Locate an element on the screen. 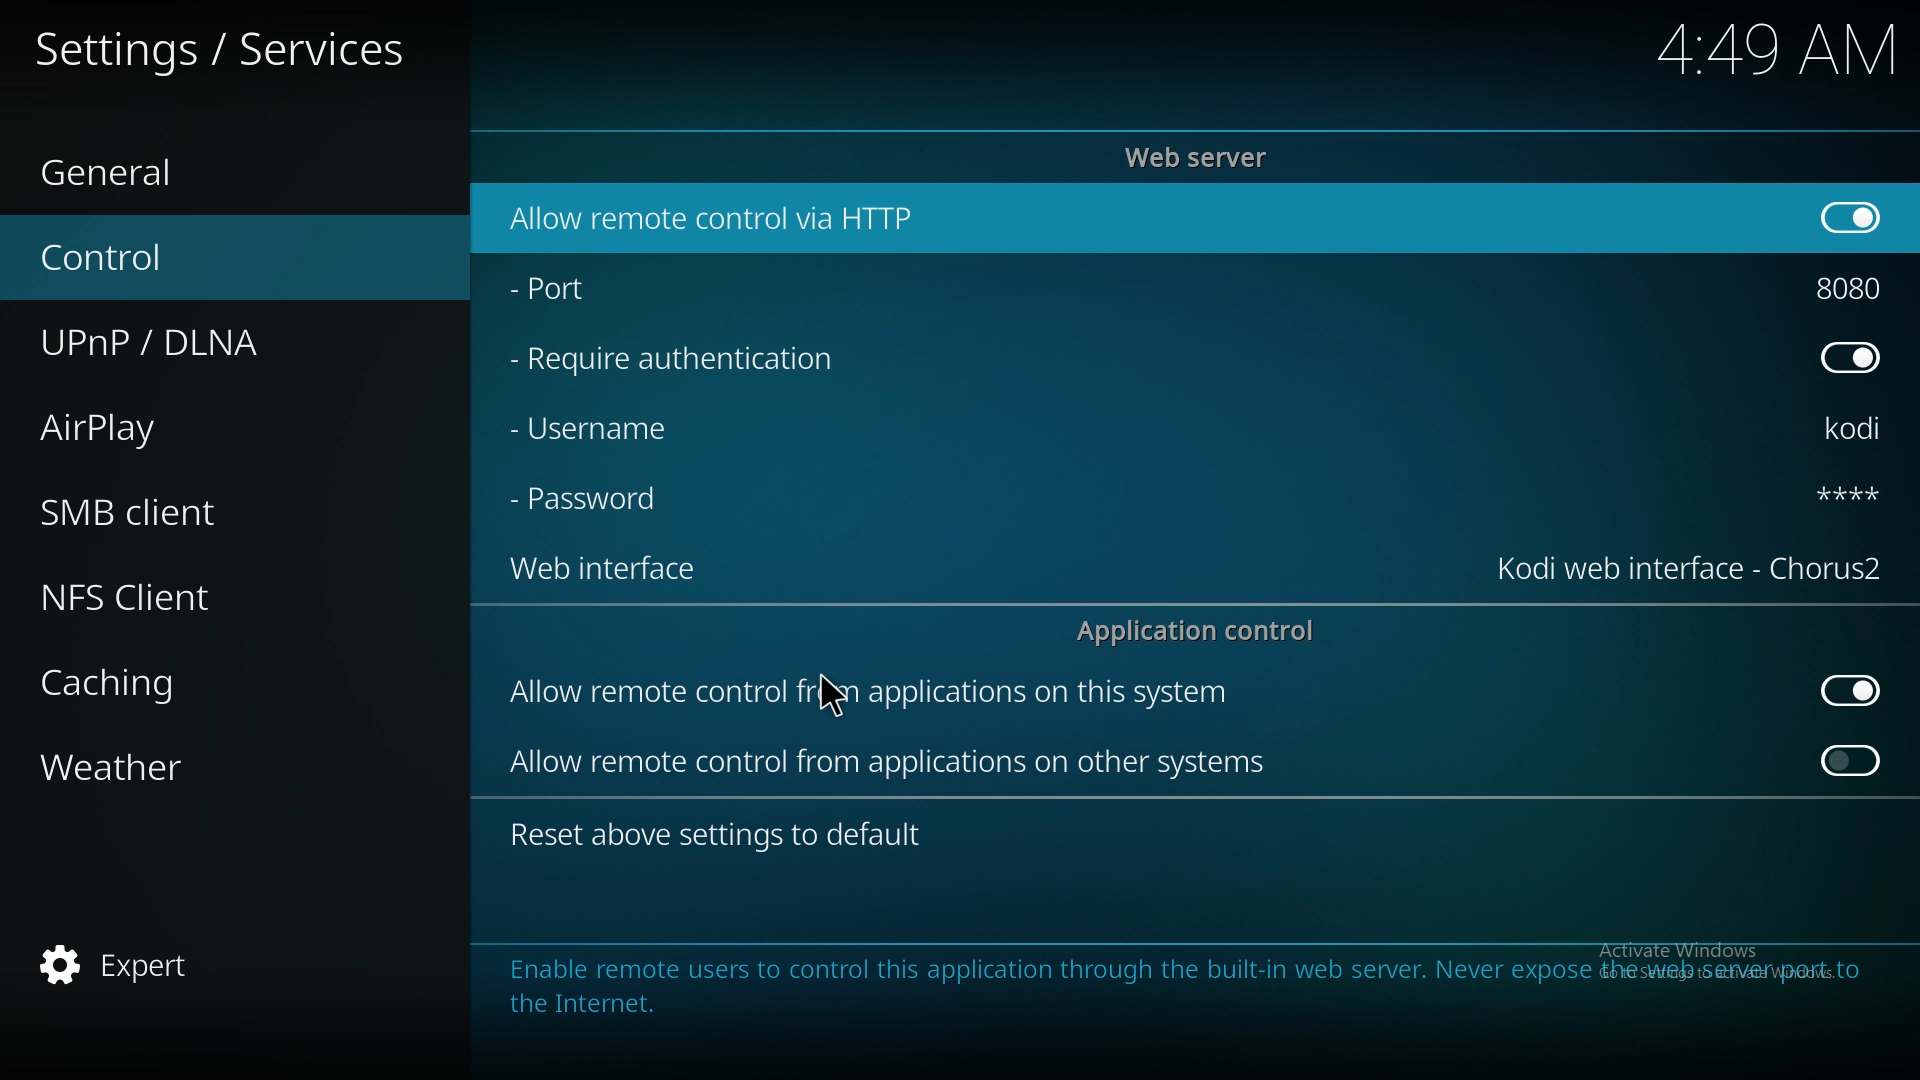 The width and height of the screenshot is (1920, 1080). allow remote control from apps on other system is located at coordinates (898, 765).